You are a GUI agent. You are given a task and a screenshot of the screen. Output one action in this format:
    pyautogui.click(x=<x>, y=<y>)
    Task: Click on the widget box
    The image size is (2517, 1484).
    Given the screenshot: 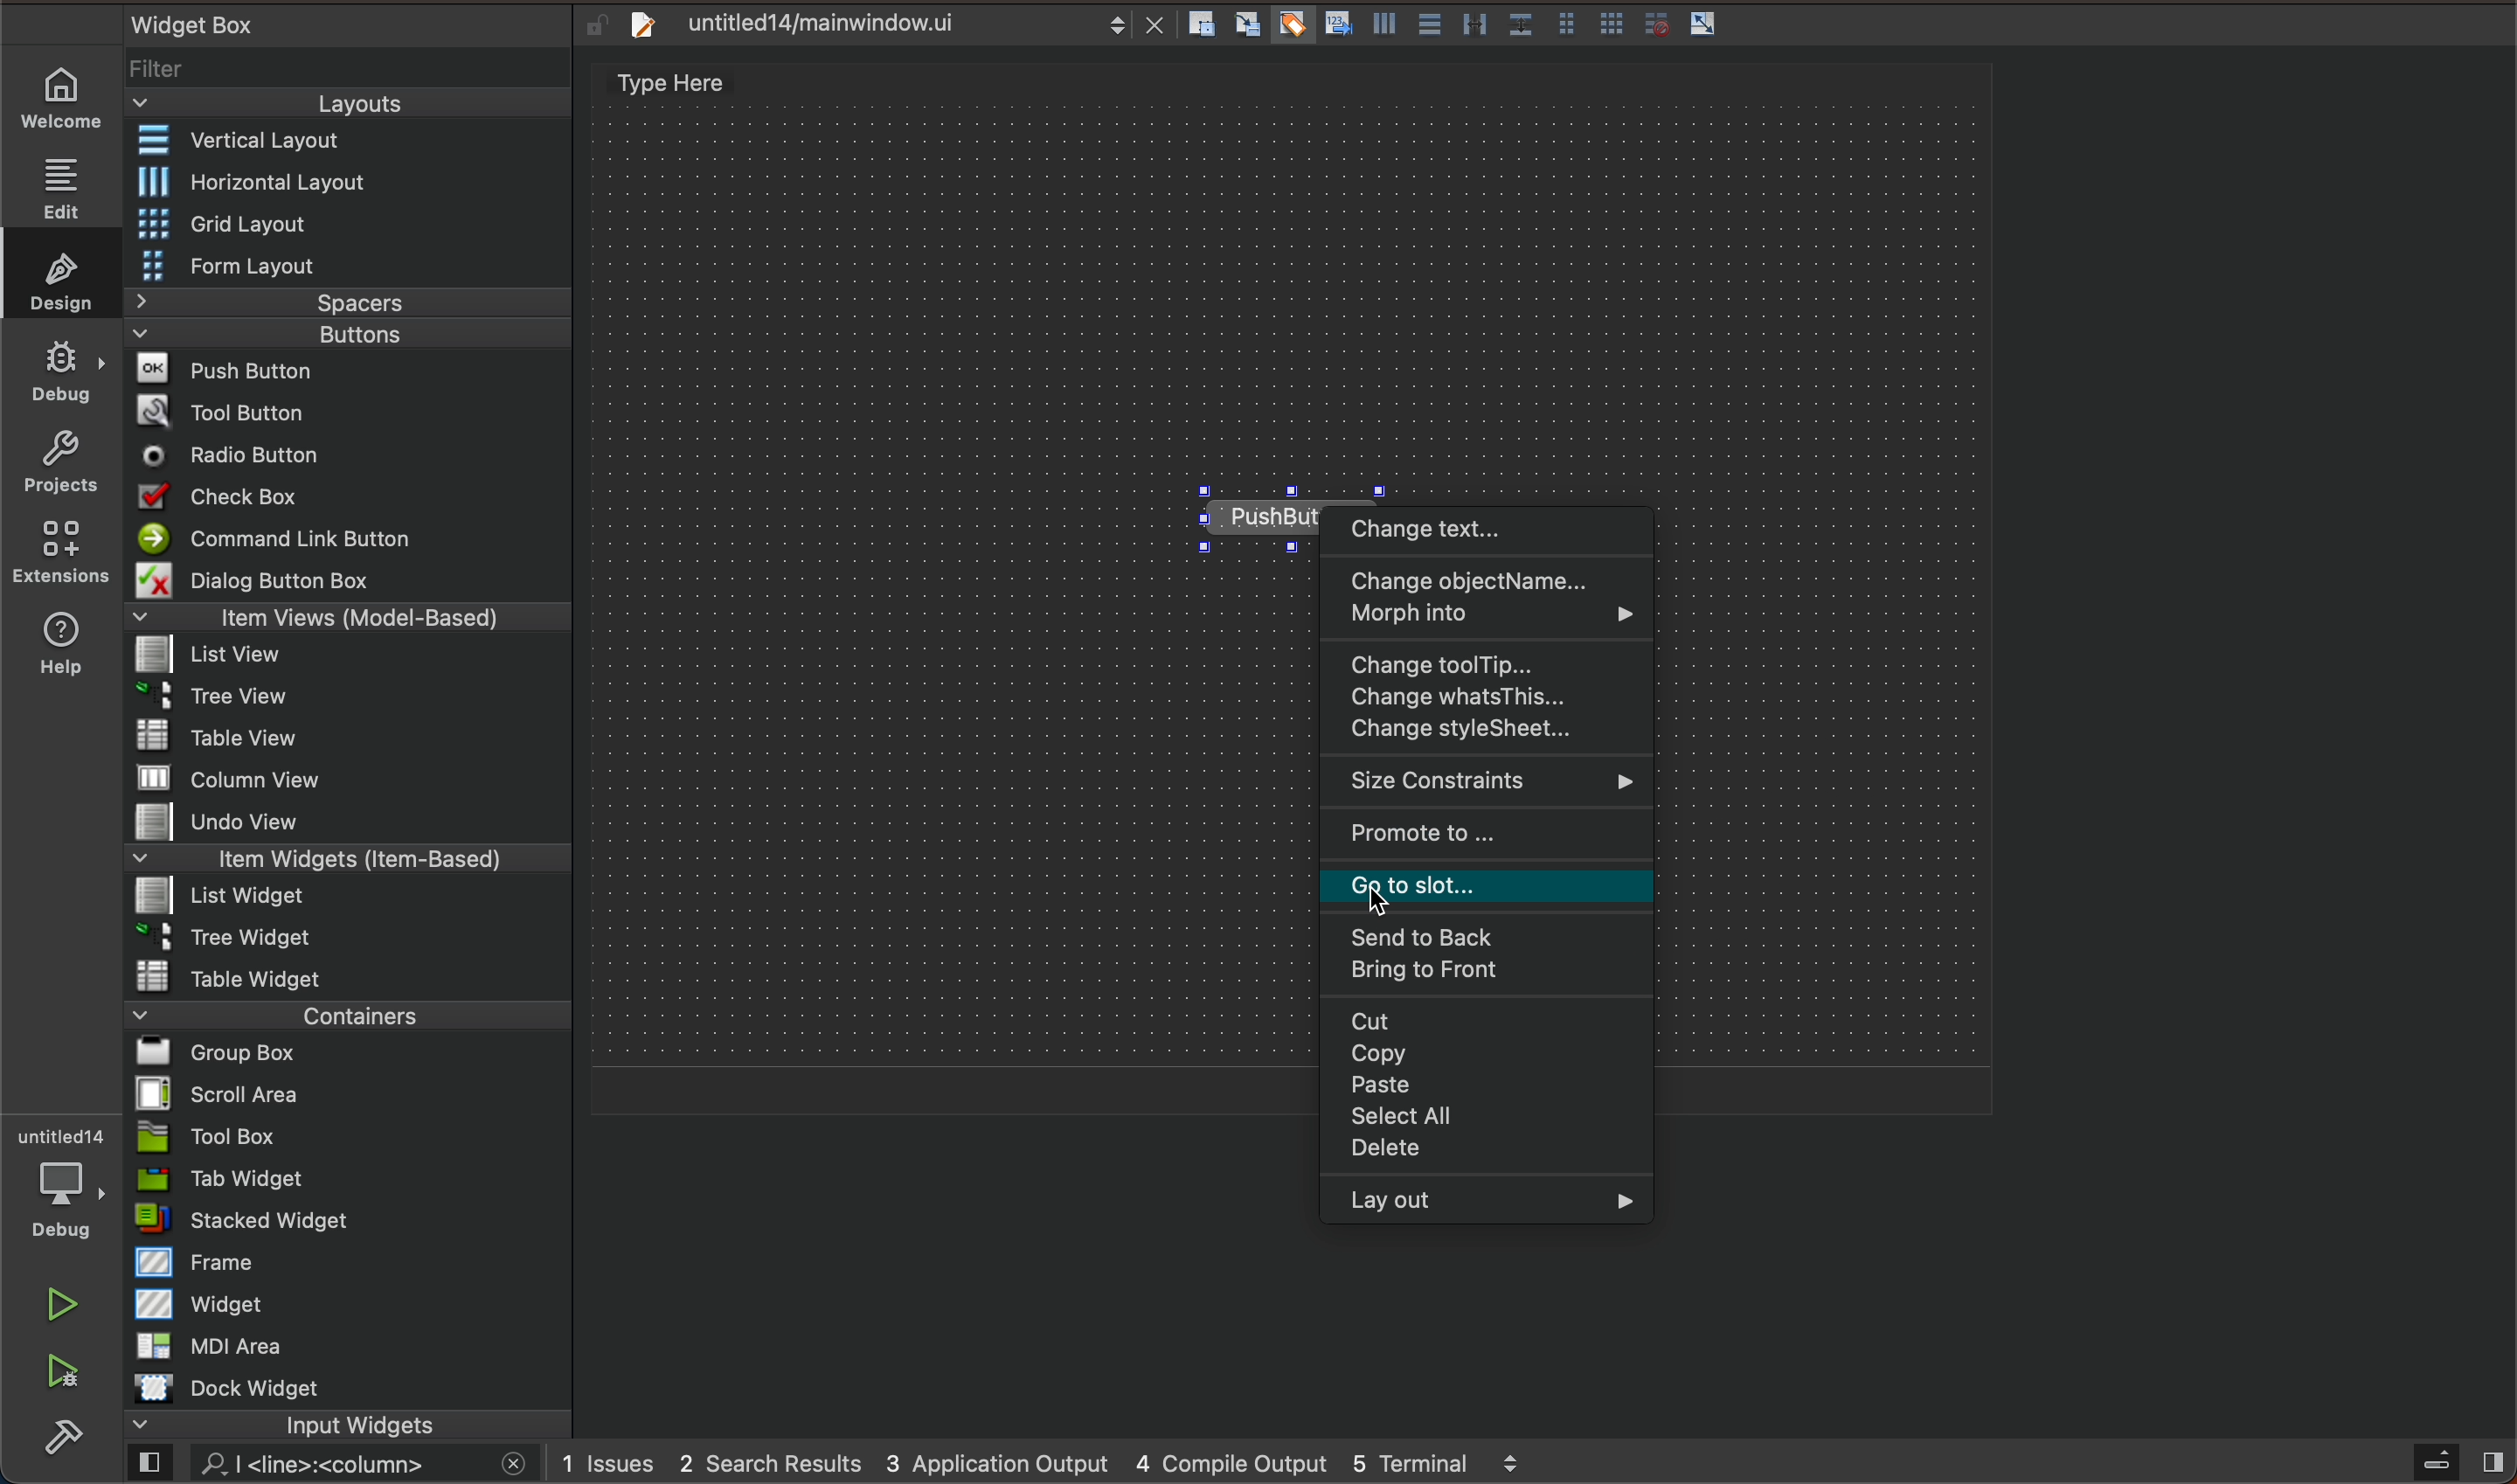 What is the action you would take?
    pyautogui.click(x=255, y=19)
    